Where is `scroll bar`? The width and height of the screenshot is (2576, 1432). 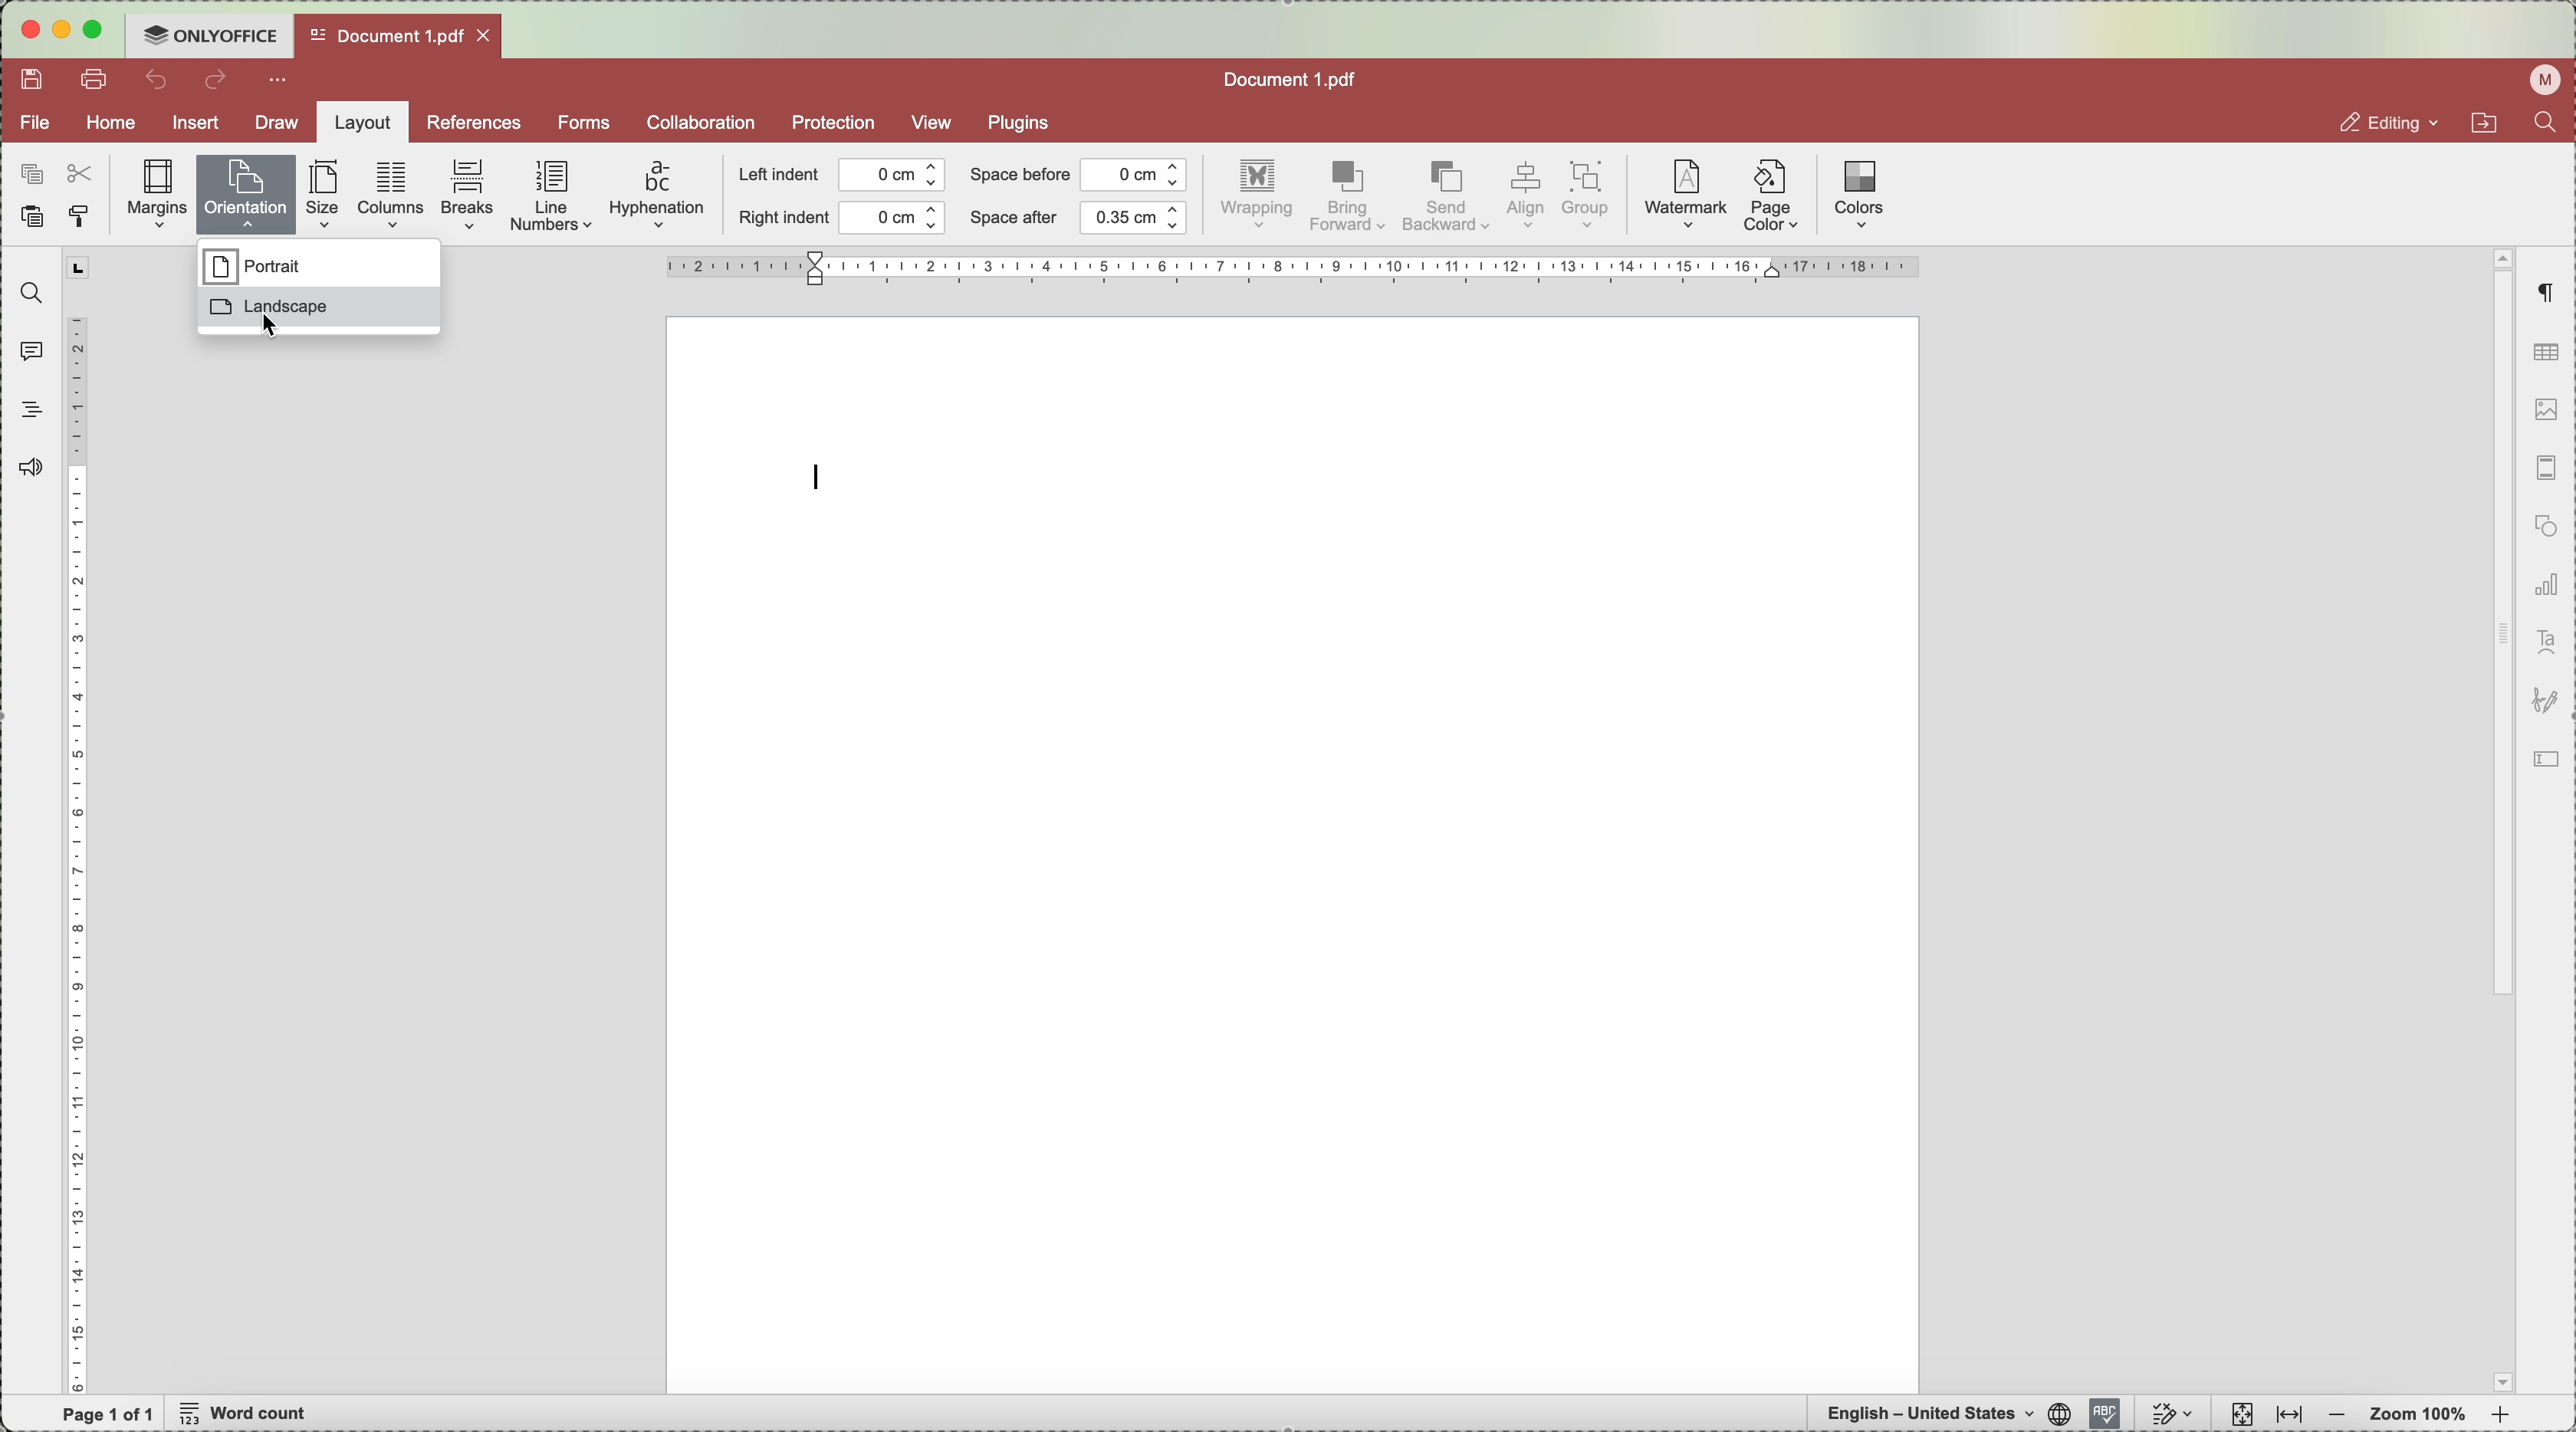
scroll bar is located at coordinates (2498, 626).